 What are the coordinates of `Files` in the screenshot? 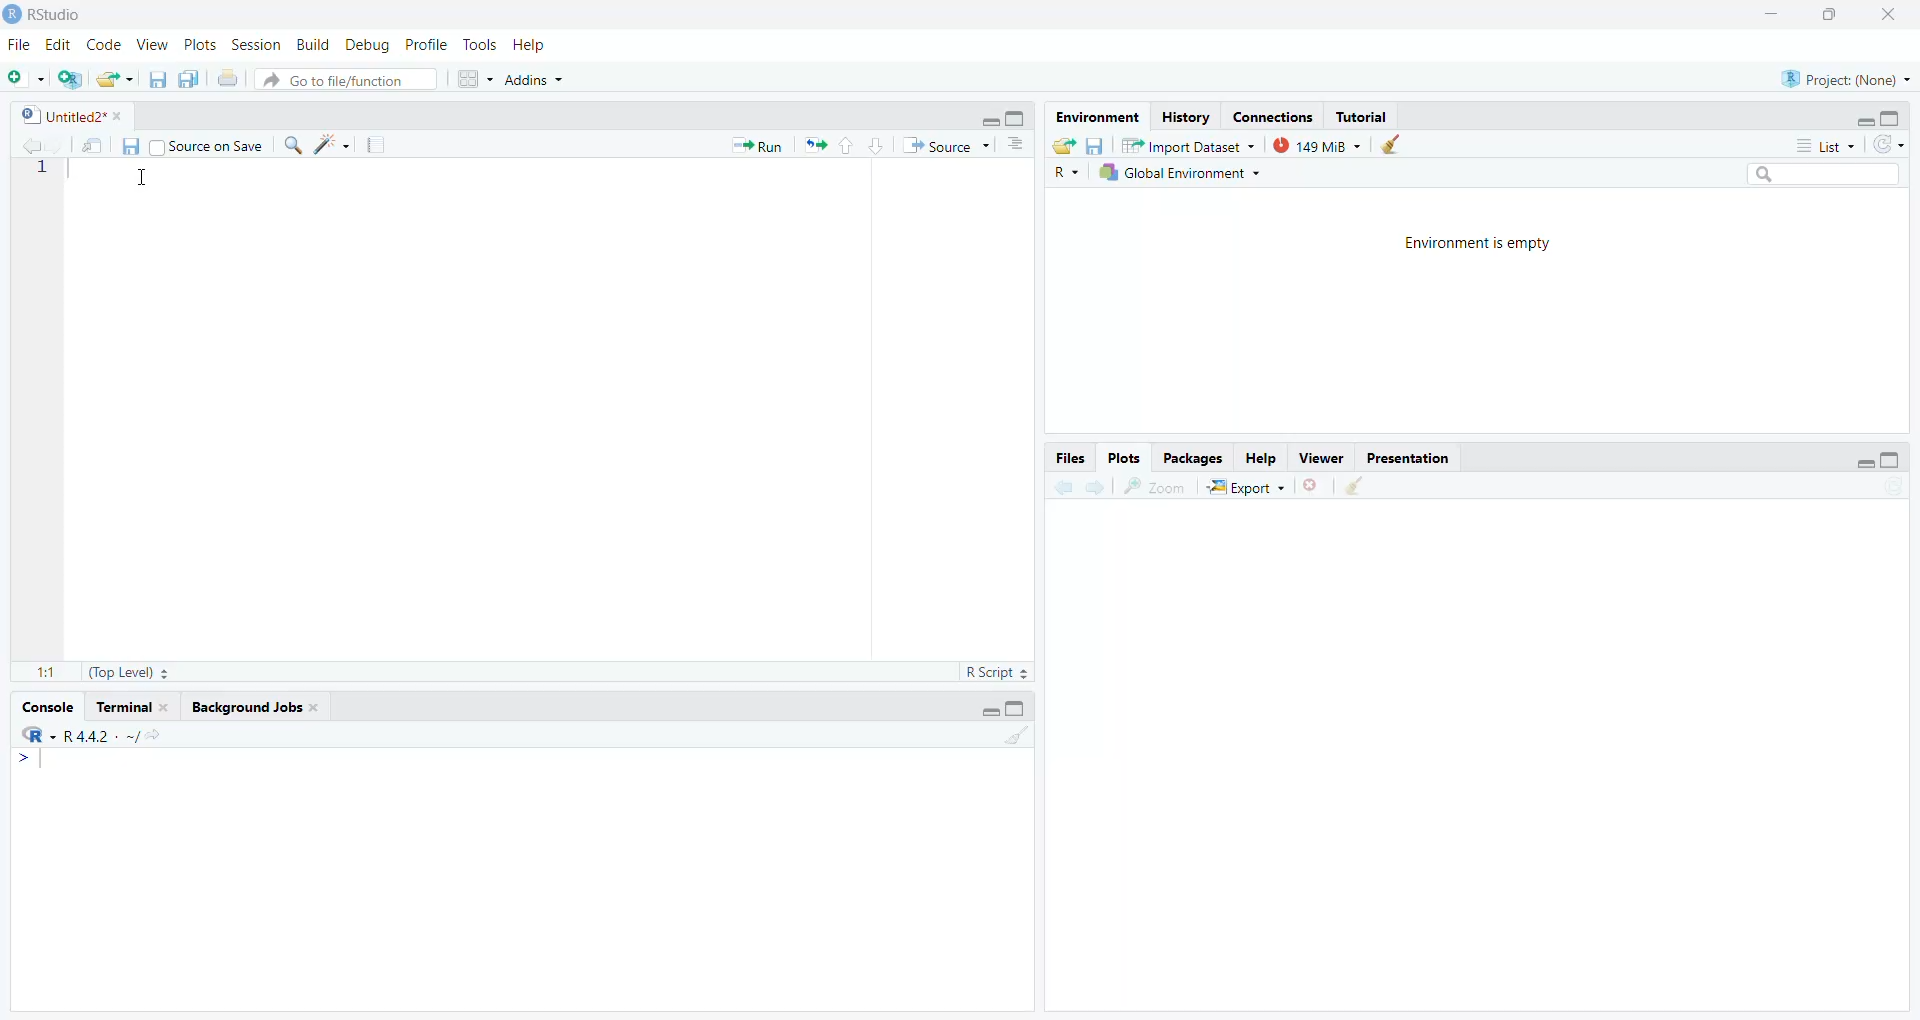 It's located at (1071, 459).